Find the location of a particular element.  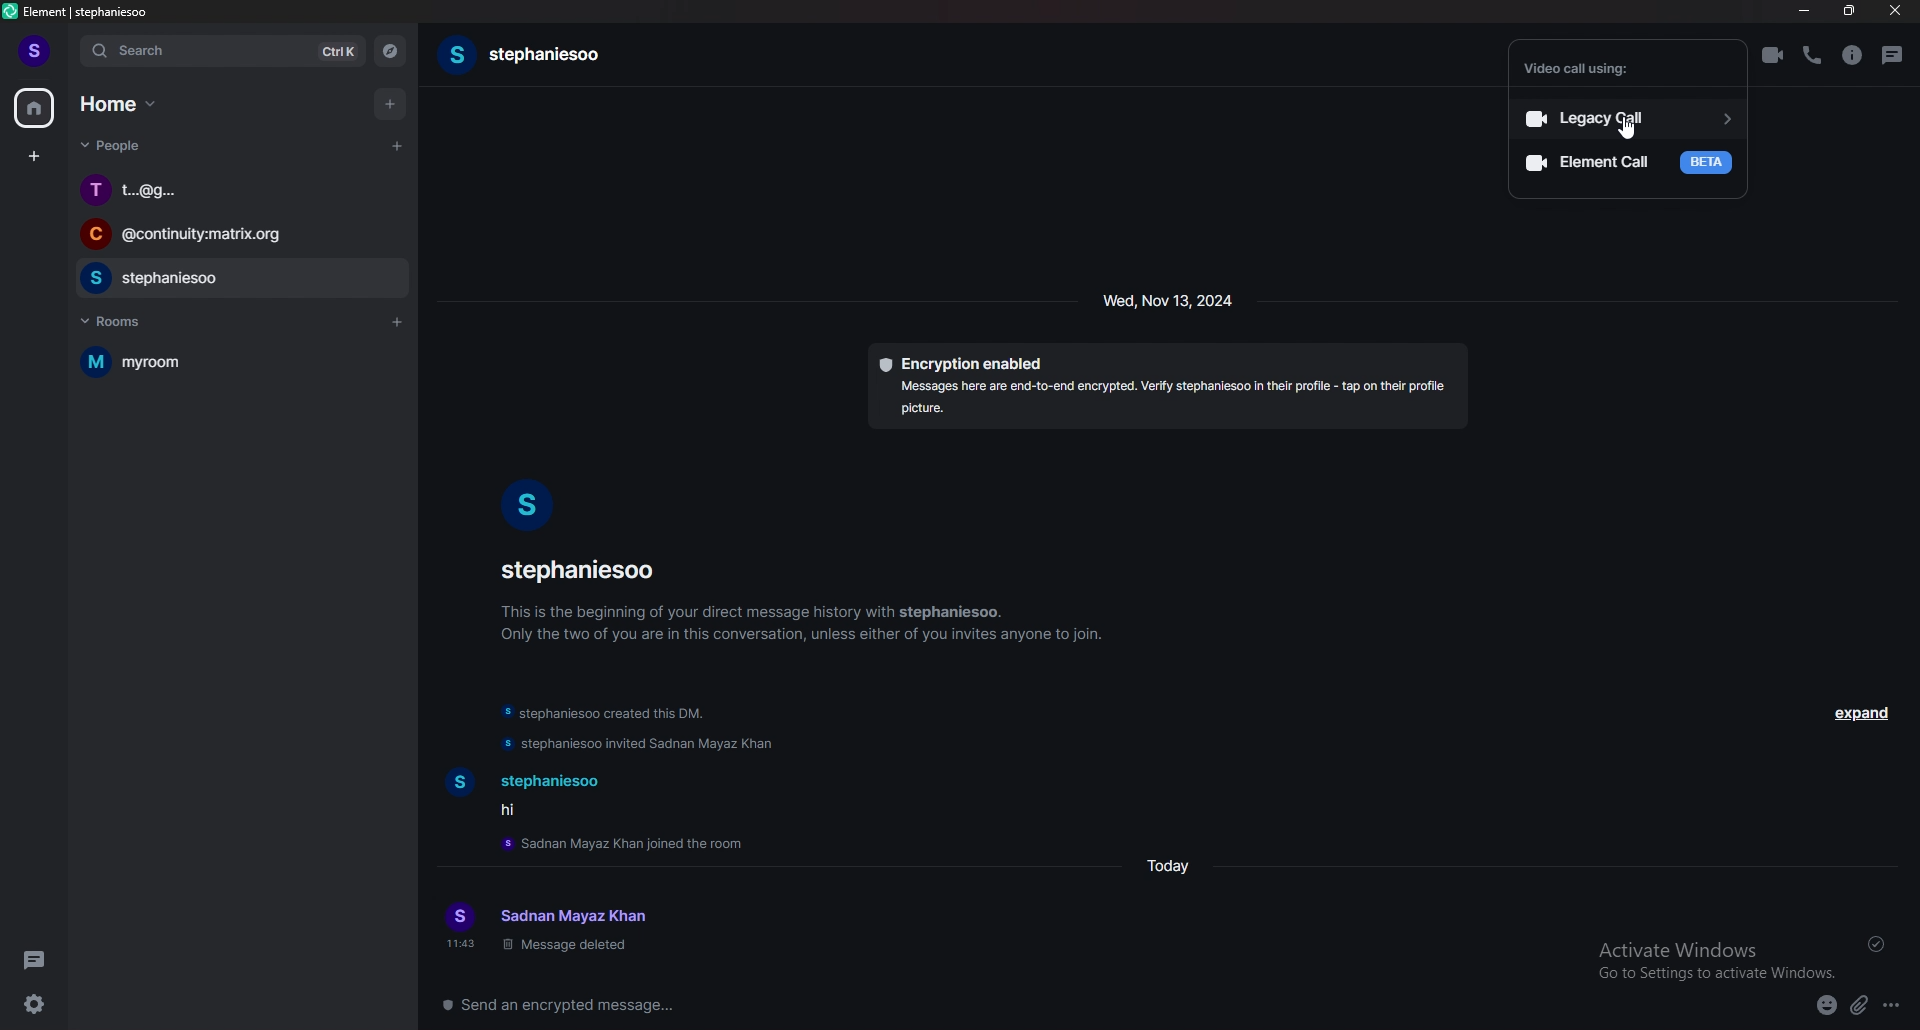

time is located at coordinates (457, 942).